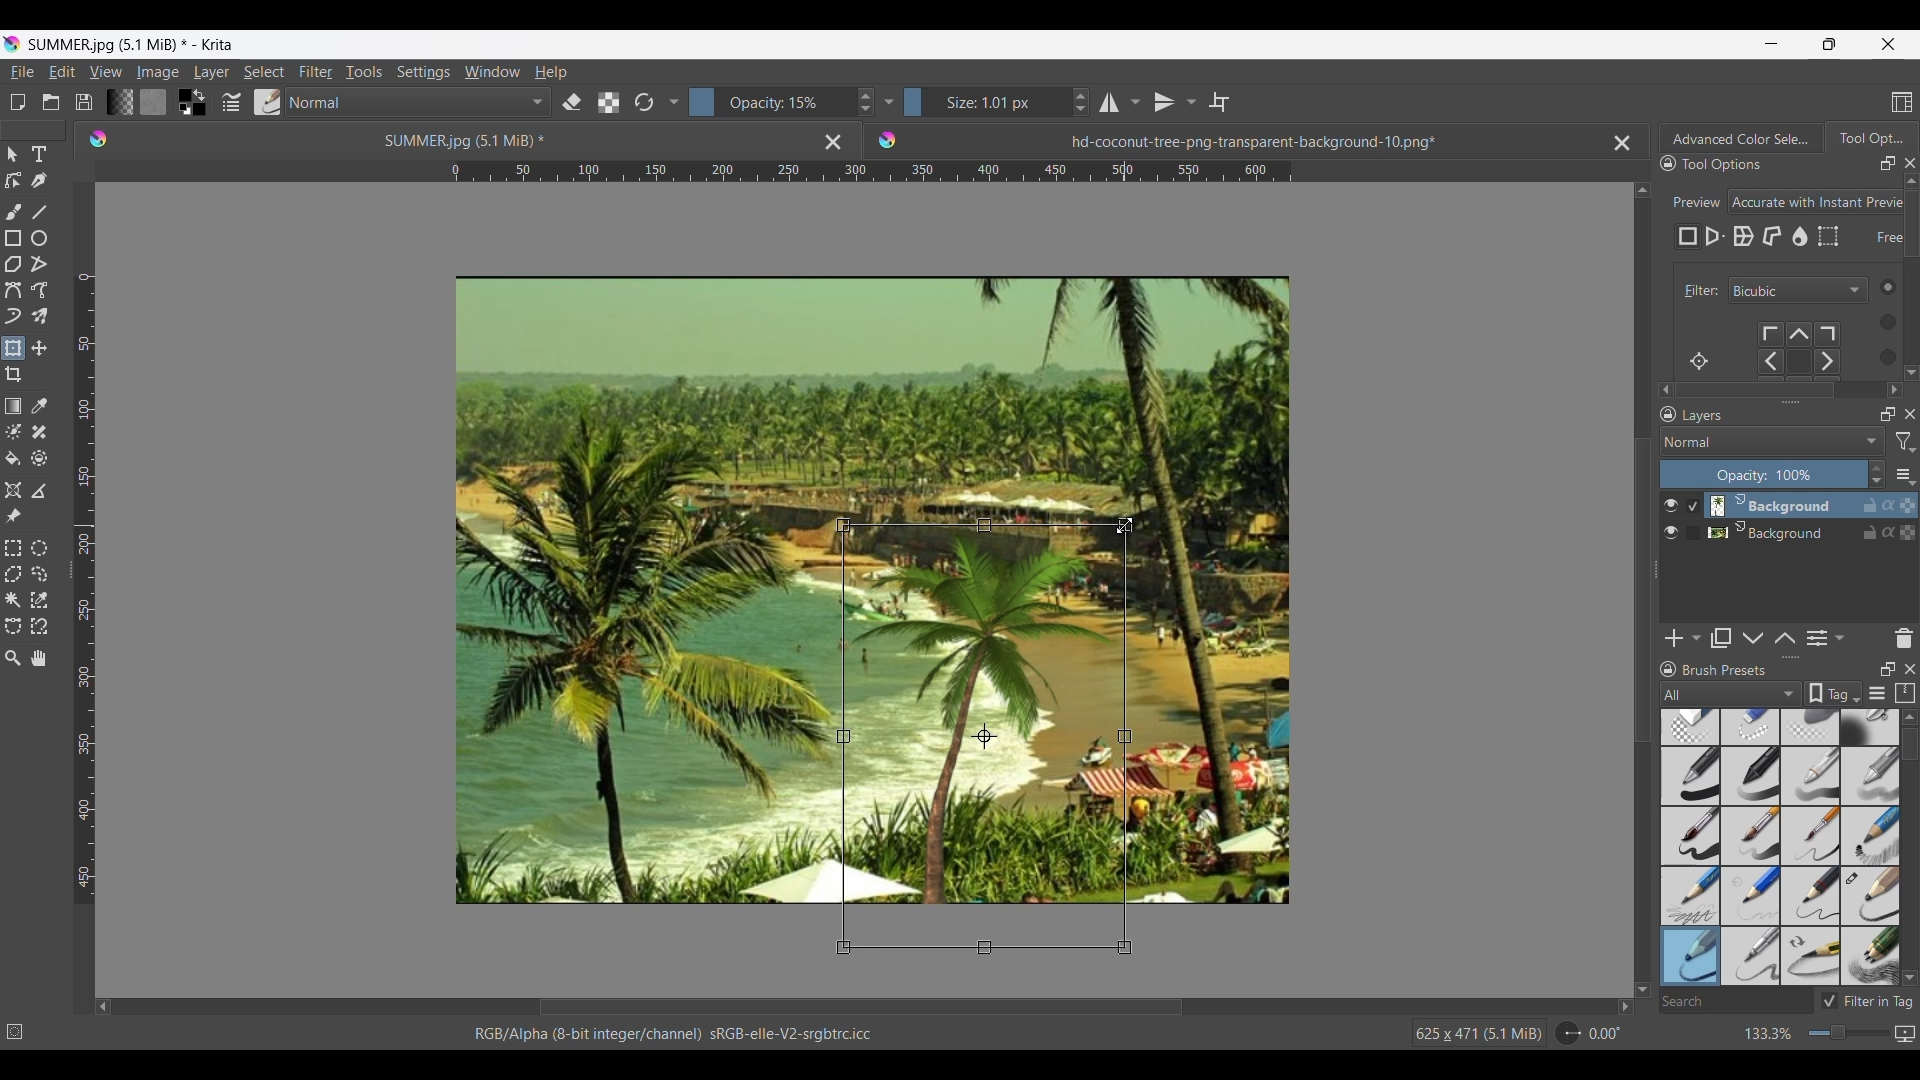 This screenshot has width=1920, height=1080. I want to click on Cursor position unchanged, Shift key selected, so click(1125, 525).